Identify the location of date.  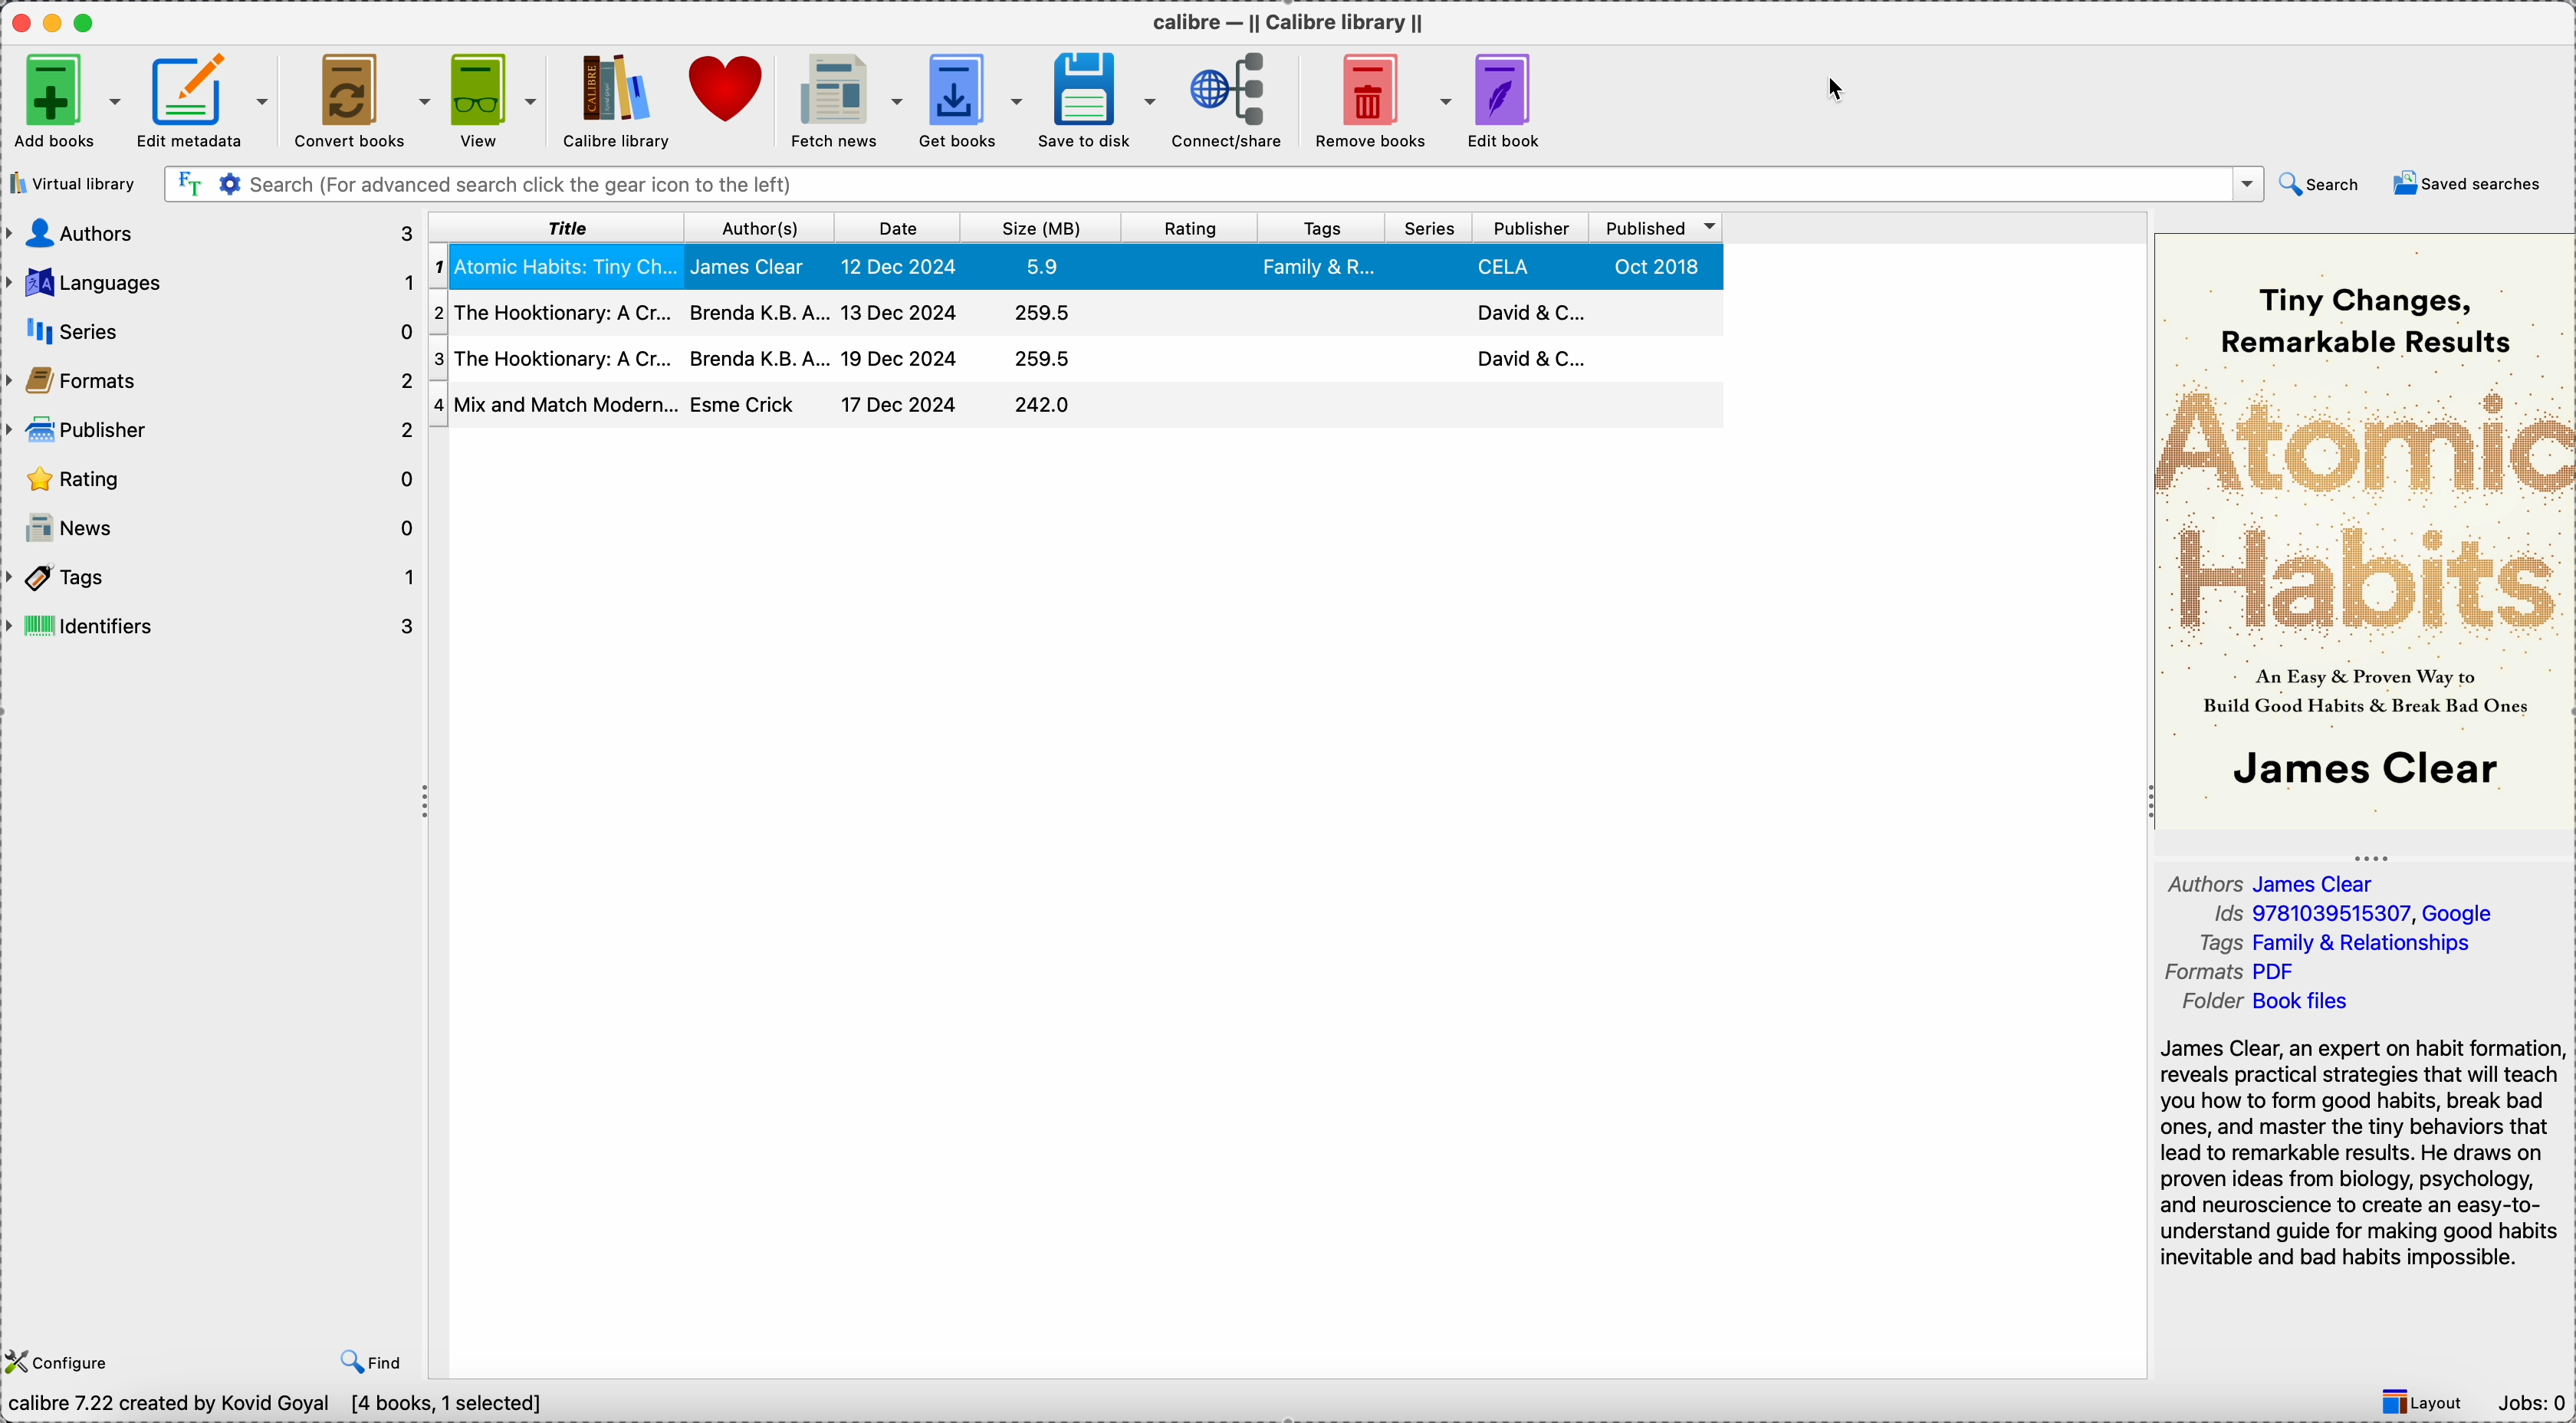
(893, 228).